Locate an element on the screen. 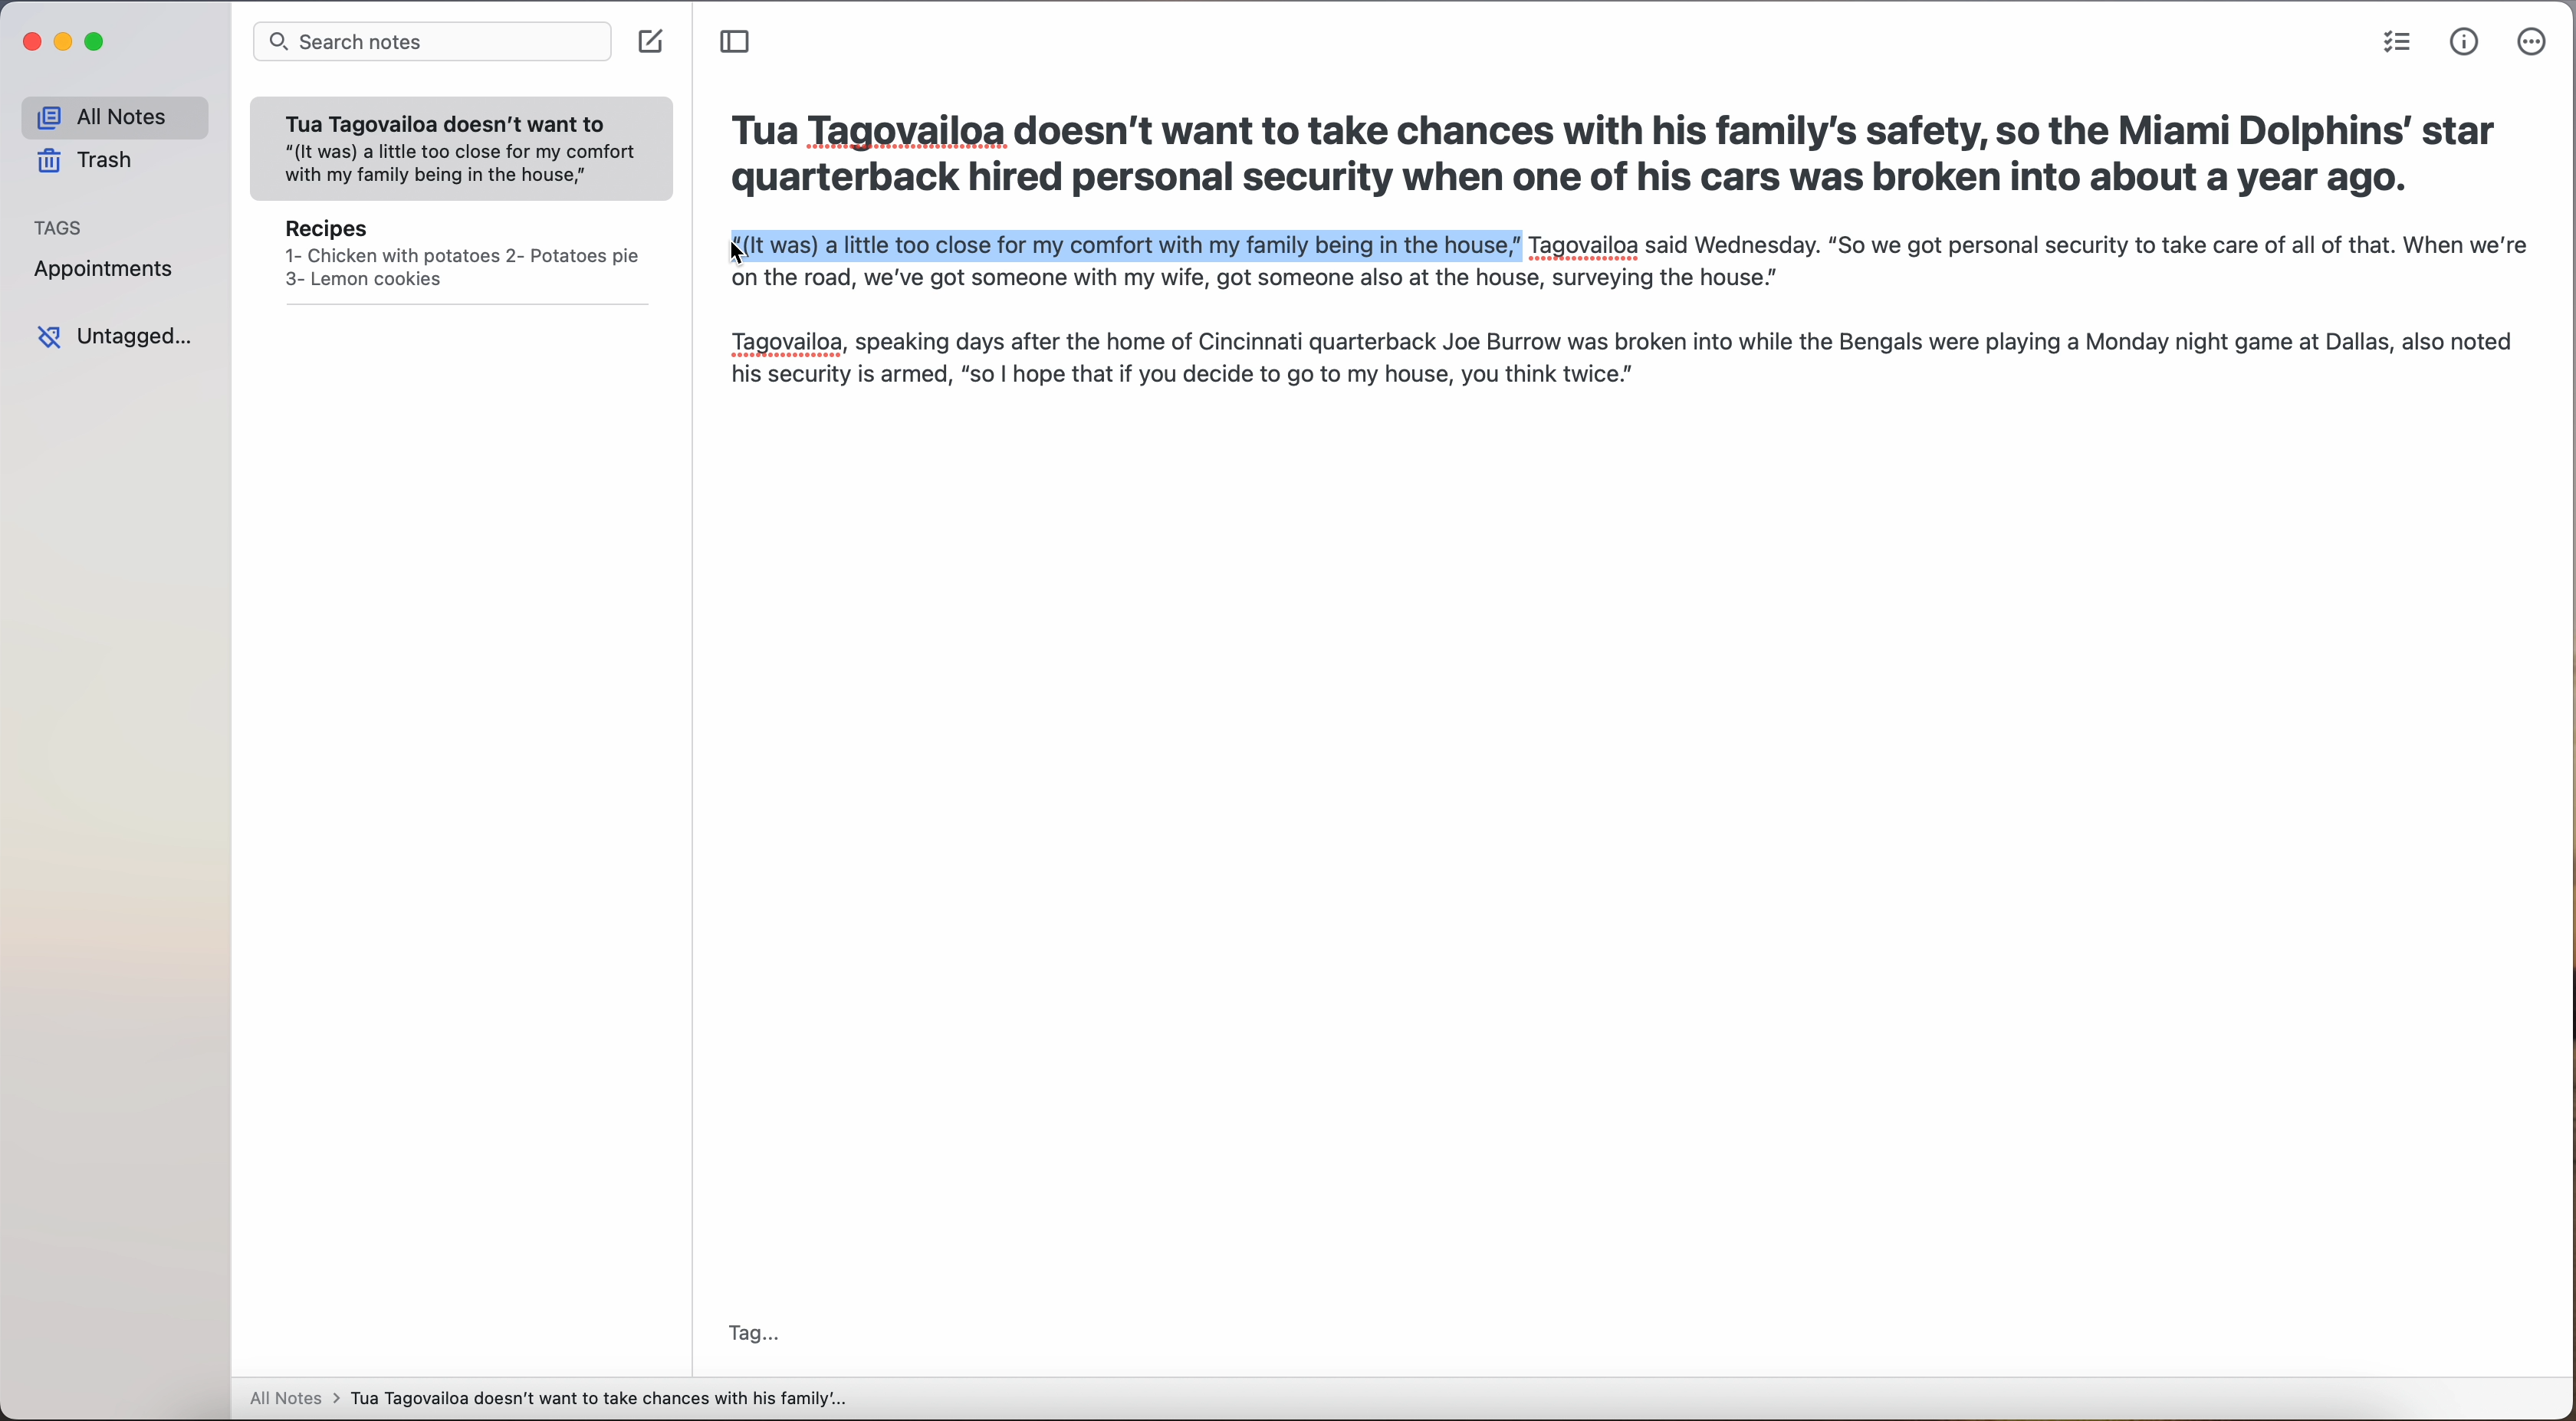  all notes is located at coordinates (114, 116).